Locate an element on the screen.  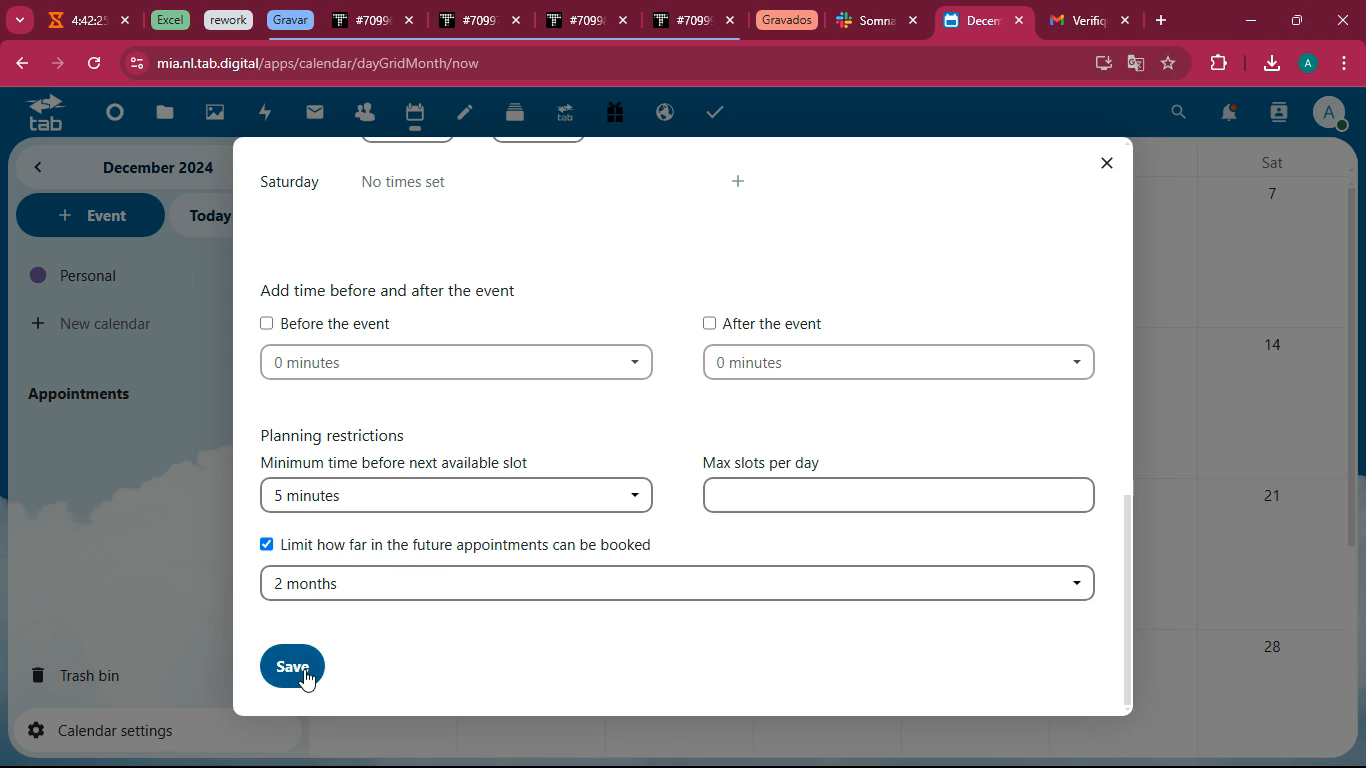
today is located at coordinates (207, 216).